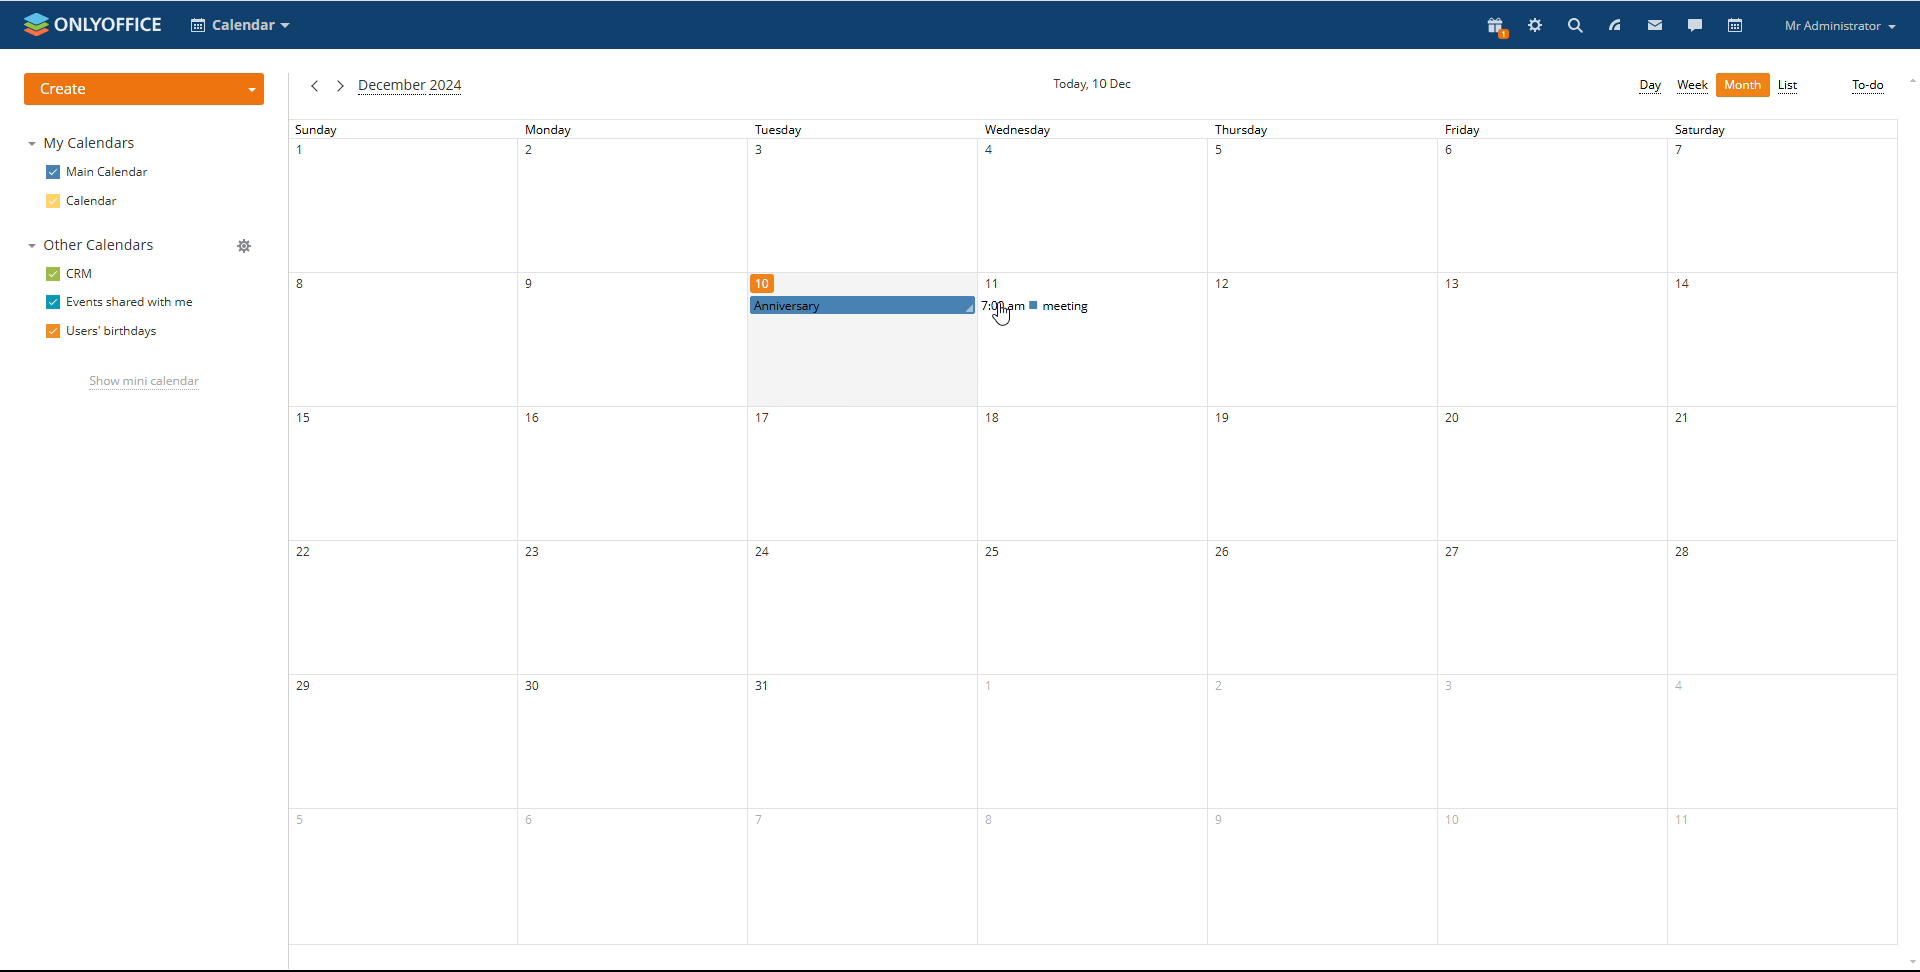 The image size is (1920, 972). I want to click on calendar, so click(1737, 25).